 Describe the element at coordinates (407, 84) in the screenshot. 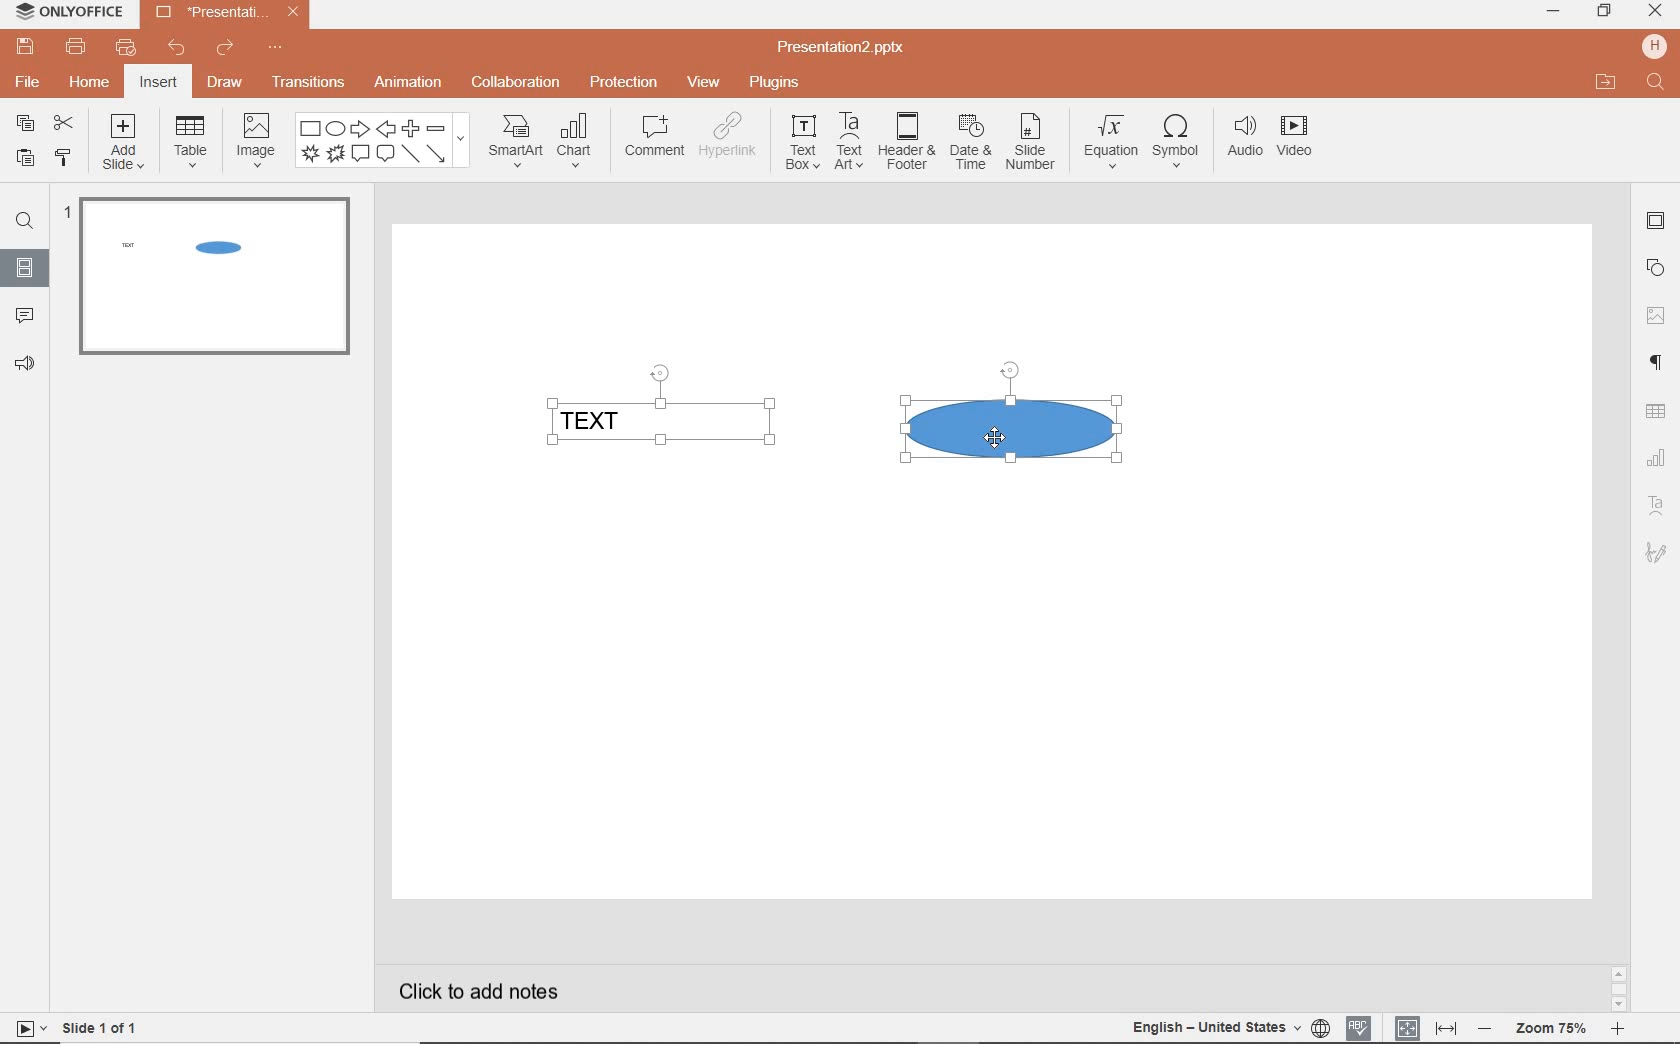

I see `animation` at that location.